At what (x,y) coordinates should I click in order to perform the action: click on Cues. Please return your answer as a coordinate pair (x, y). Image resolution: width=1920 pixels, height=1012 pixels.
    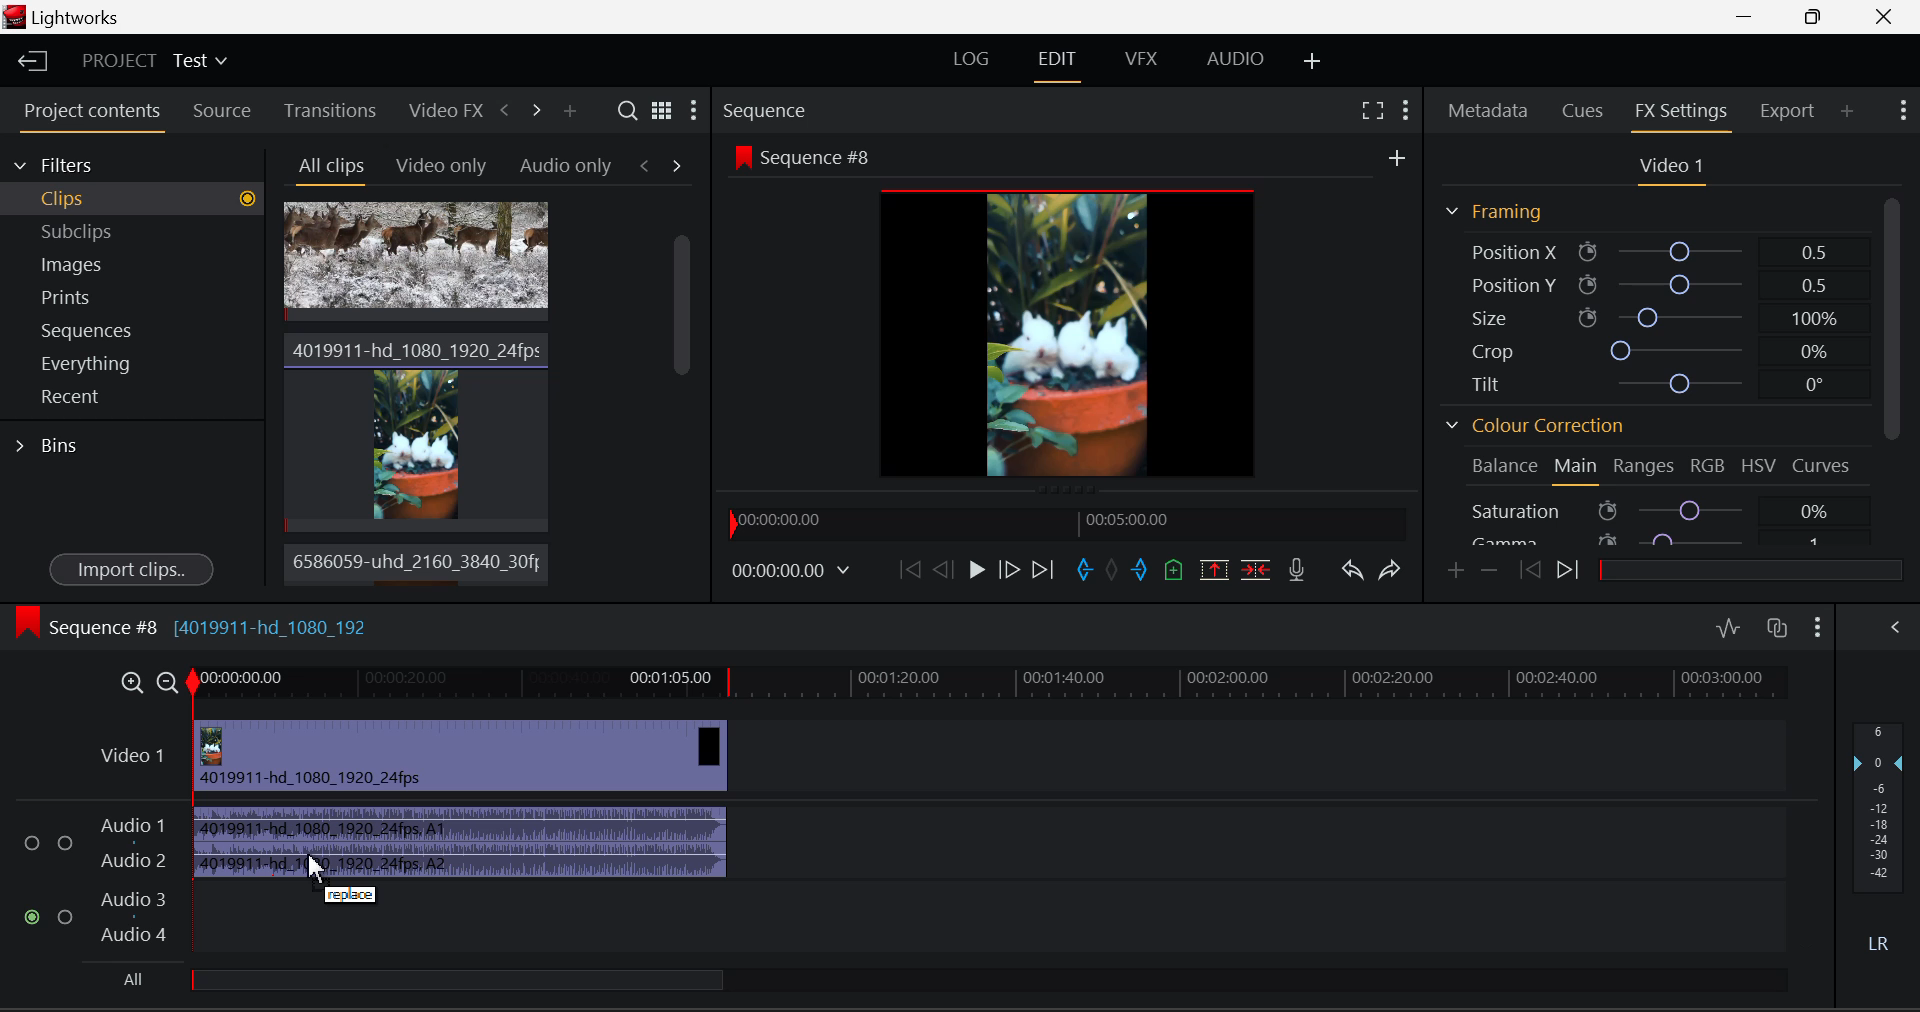
    Looking at the image, I should click on (1586, 108).